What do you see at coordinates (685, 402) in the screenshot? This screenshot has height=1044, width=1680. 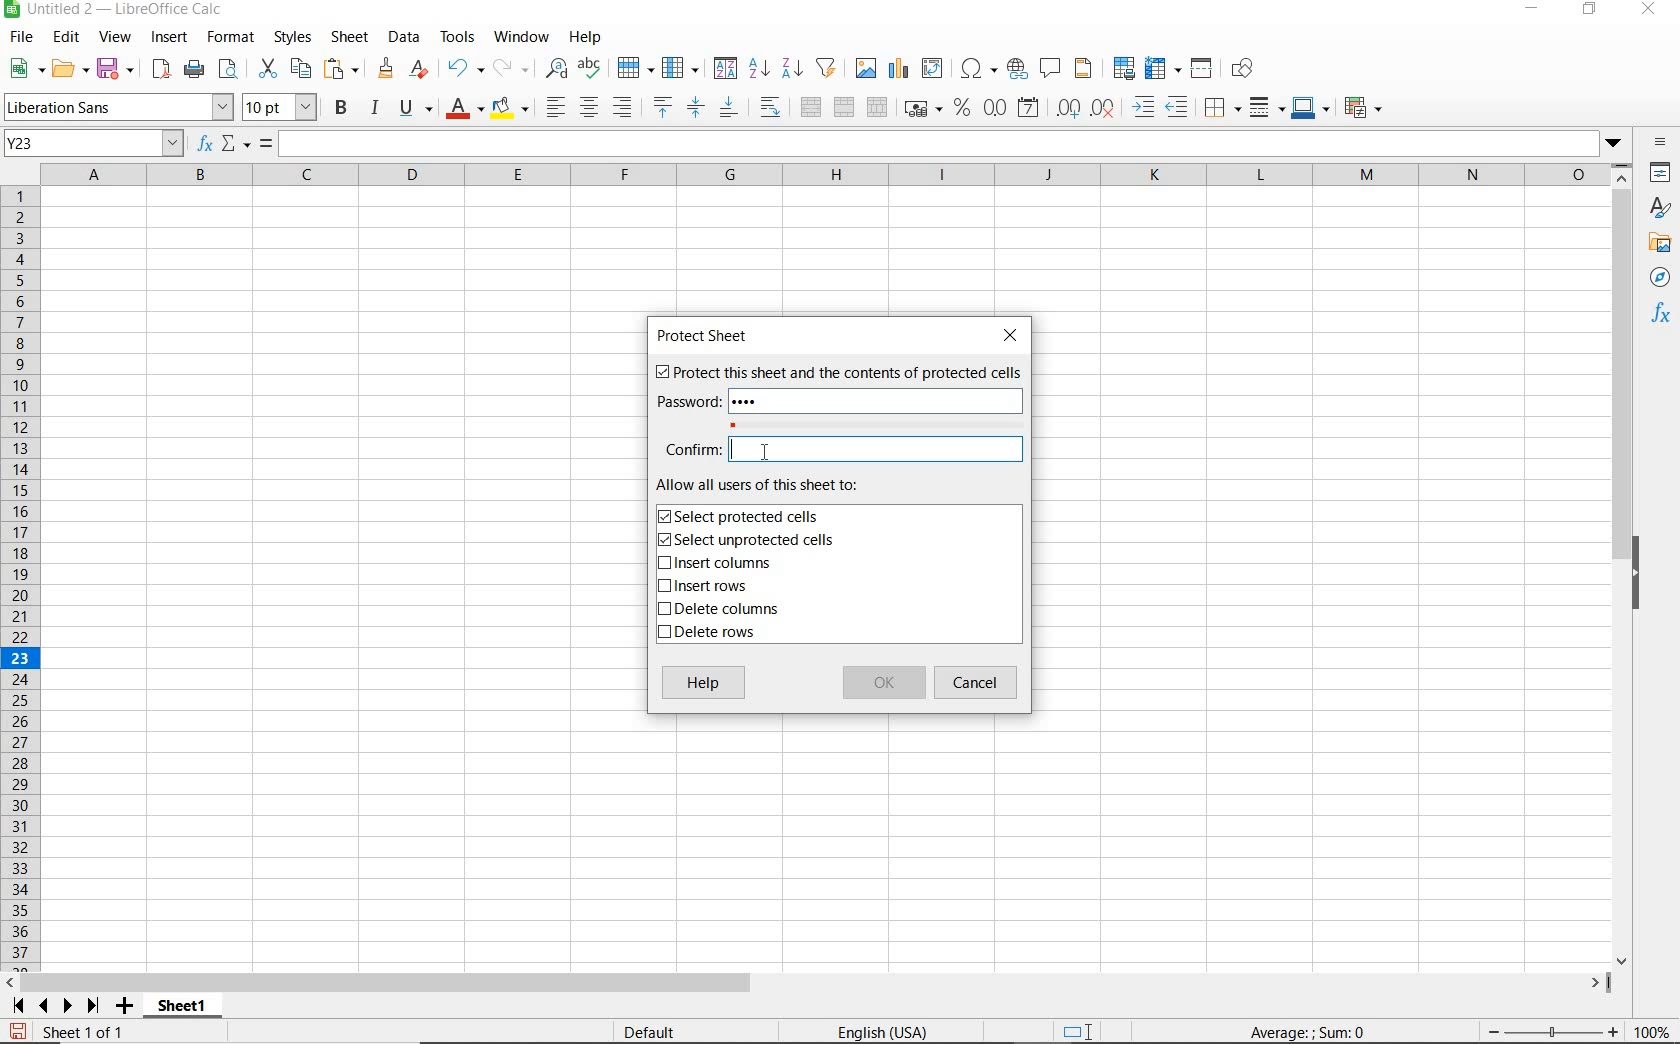 I see `password` at bounding box center [685, 402].